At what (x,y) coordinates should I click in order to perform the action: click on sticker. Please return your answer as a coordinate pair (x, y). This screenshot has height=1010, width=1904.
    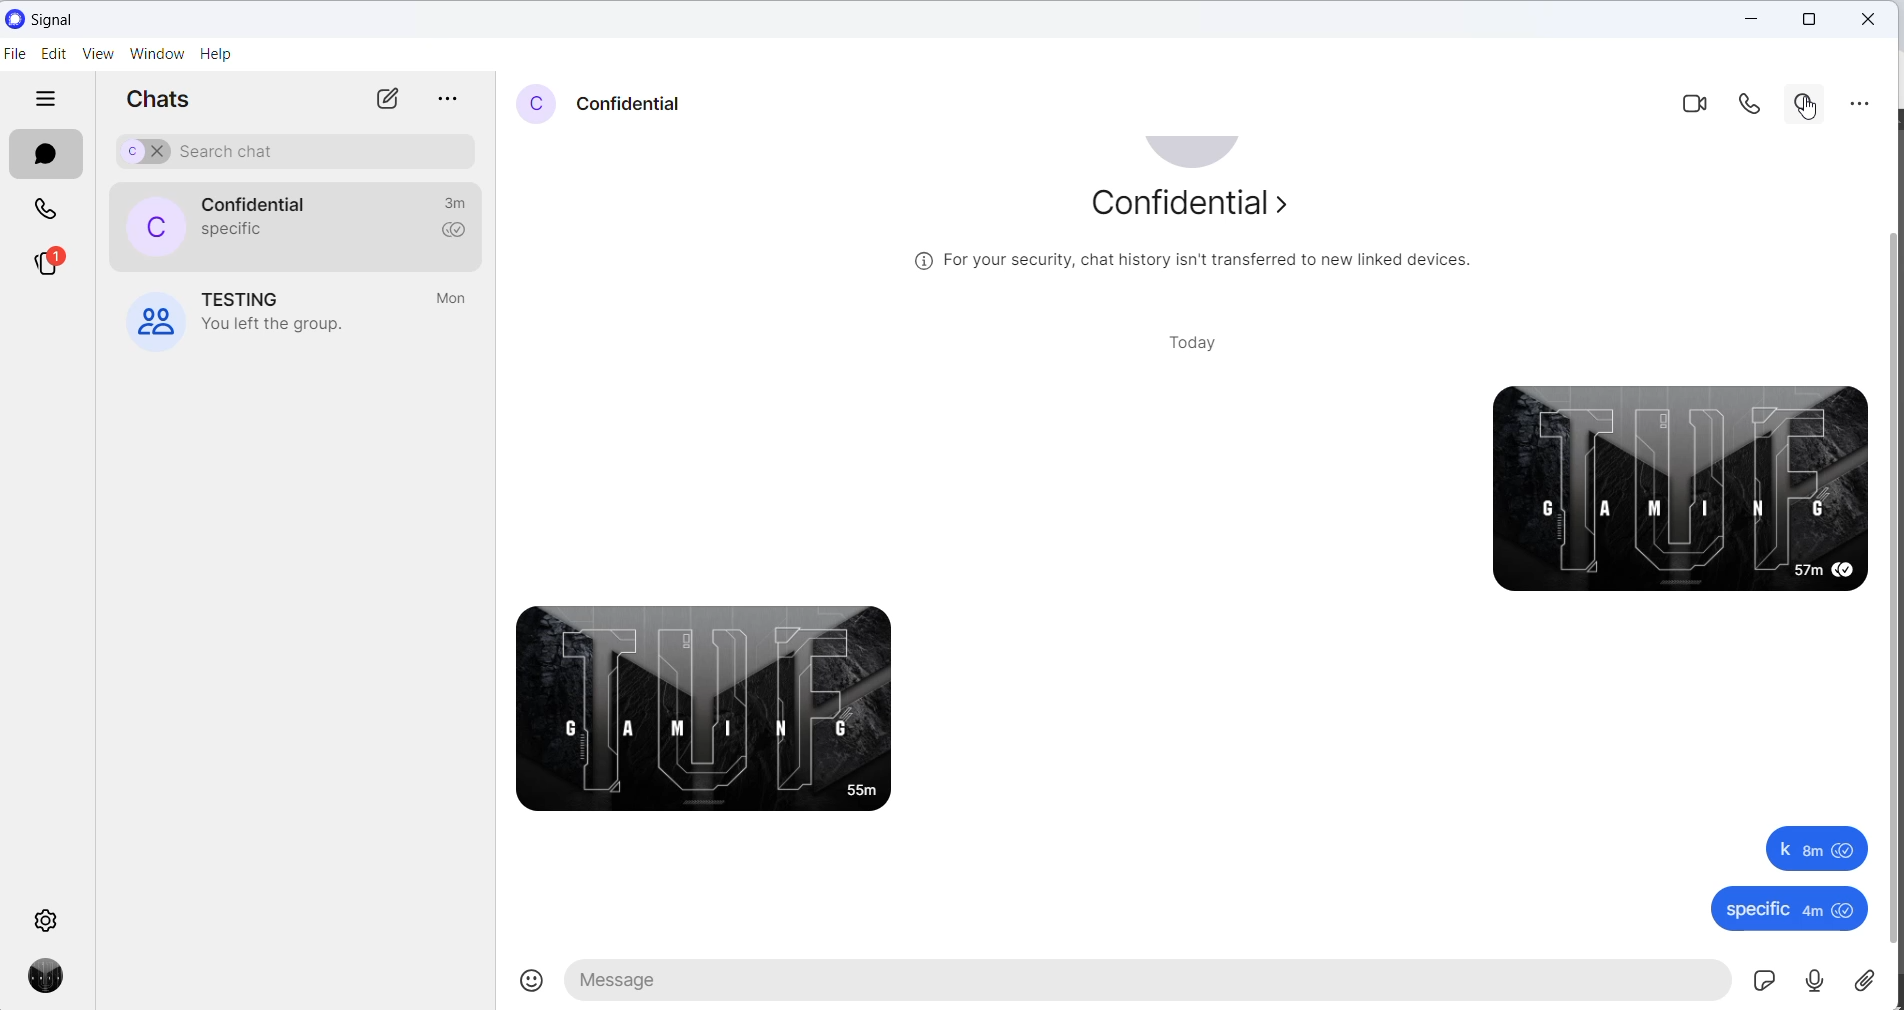
    Looking at the image, I should click on (1761, 985).